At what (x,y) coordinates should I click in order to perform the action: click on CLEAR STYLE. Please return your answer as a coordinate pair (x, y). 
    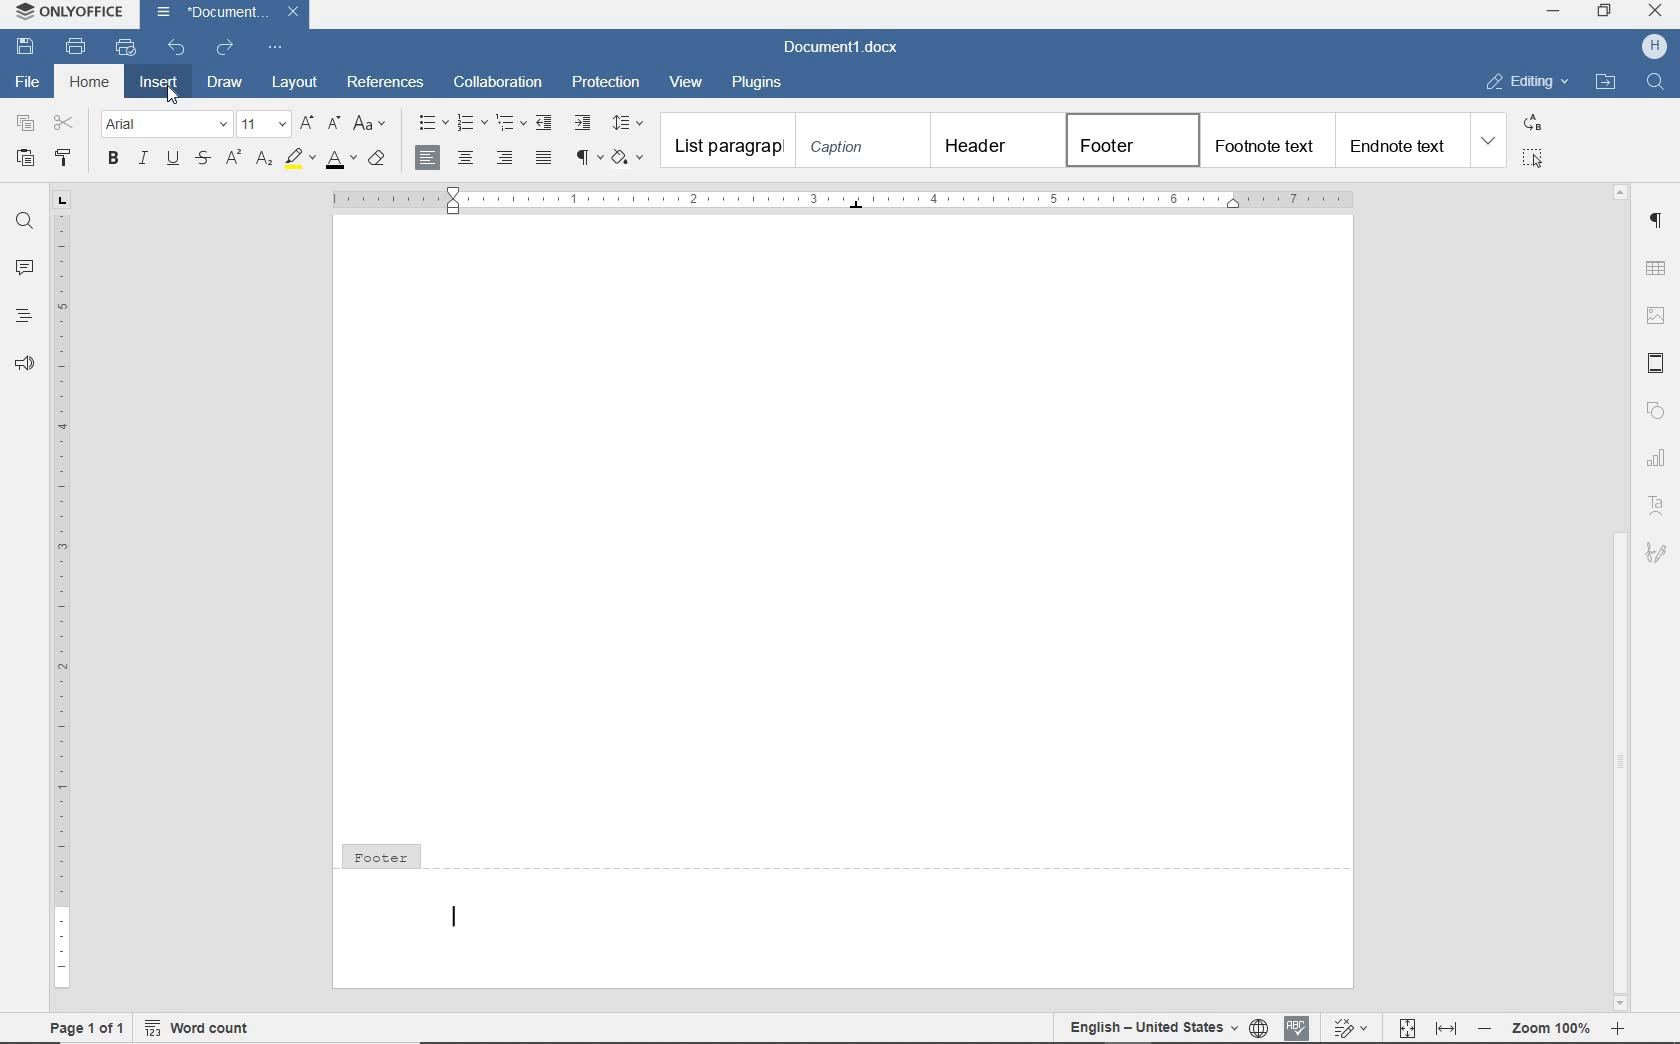
    Looking at the image, I should click on (379, 161).